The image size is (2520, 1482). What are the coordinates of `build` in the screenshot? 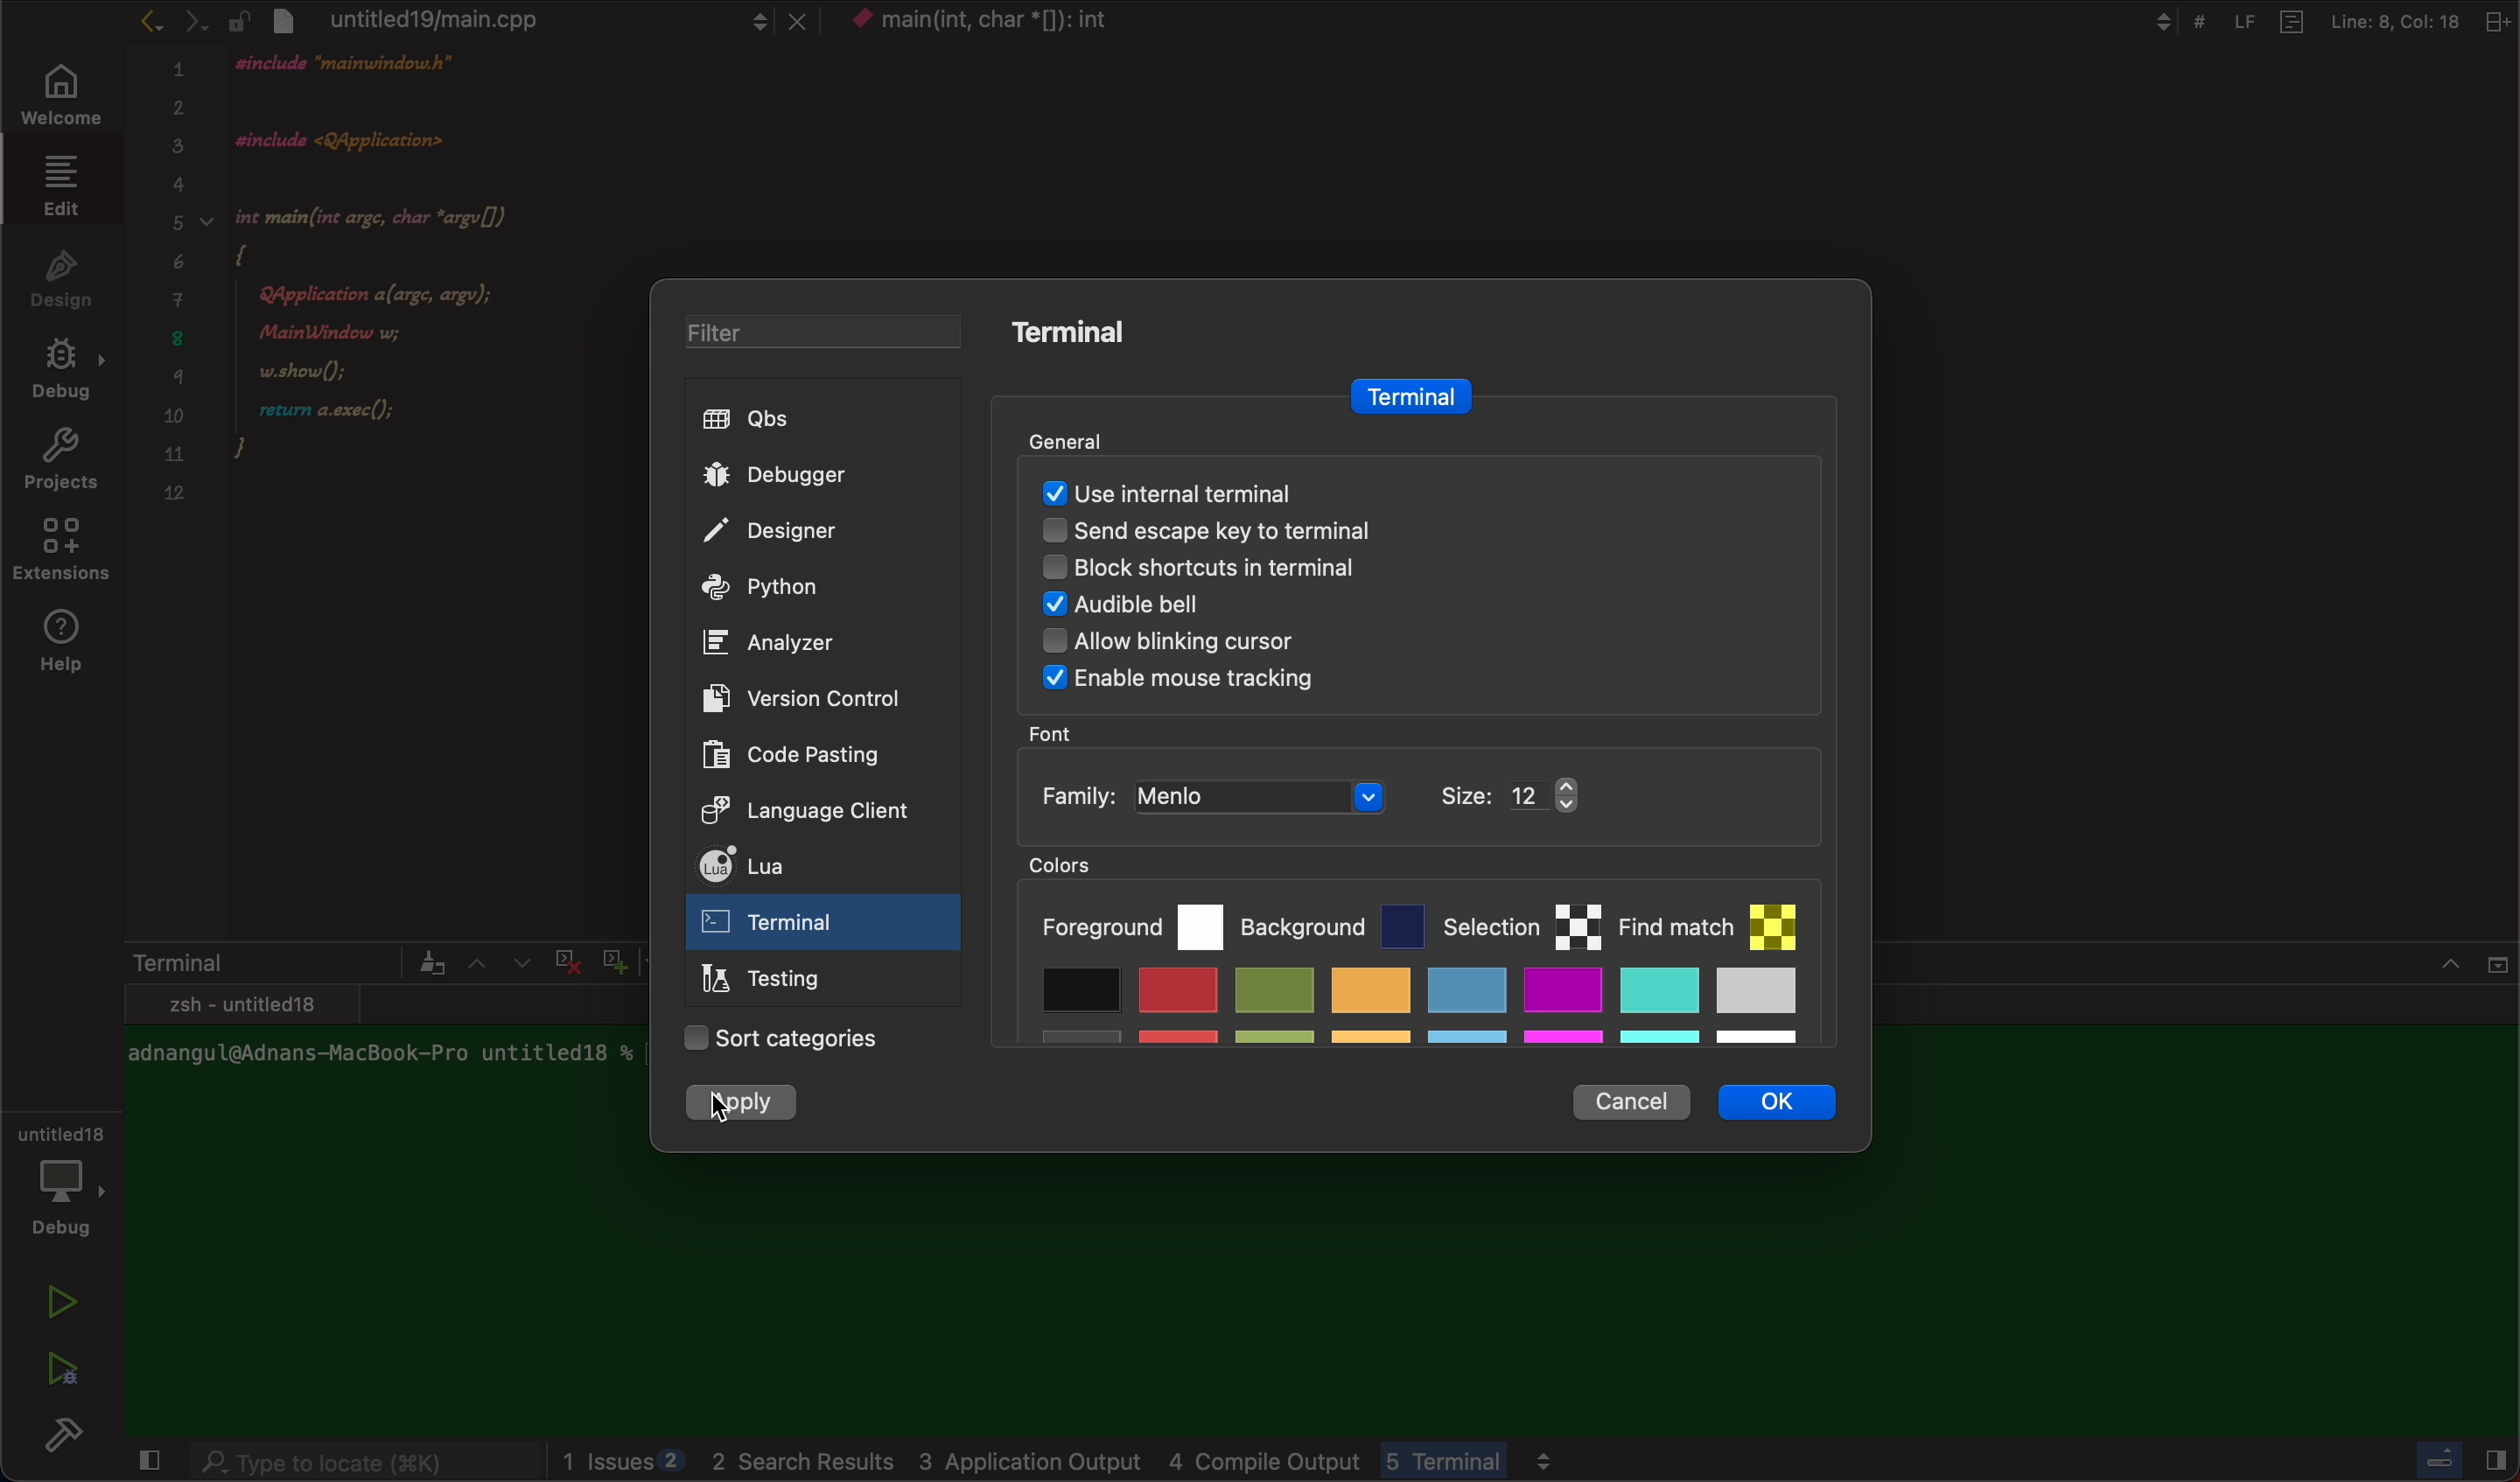 It's located at (70, 1440).